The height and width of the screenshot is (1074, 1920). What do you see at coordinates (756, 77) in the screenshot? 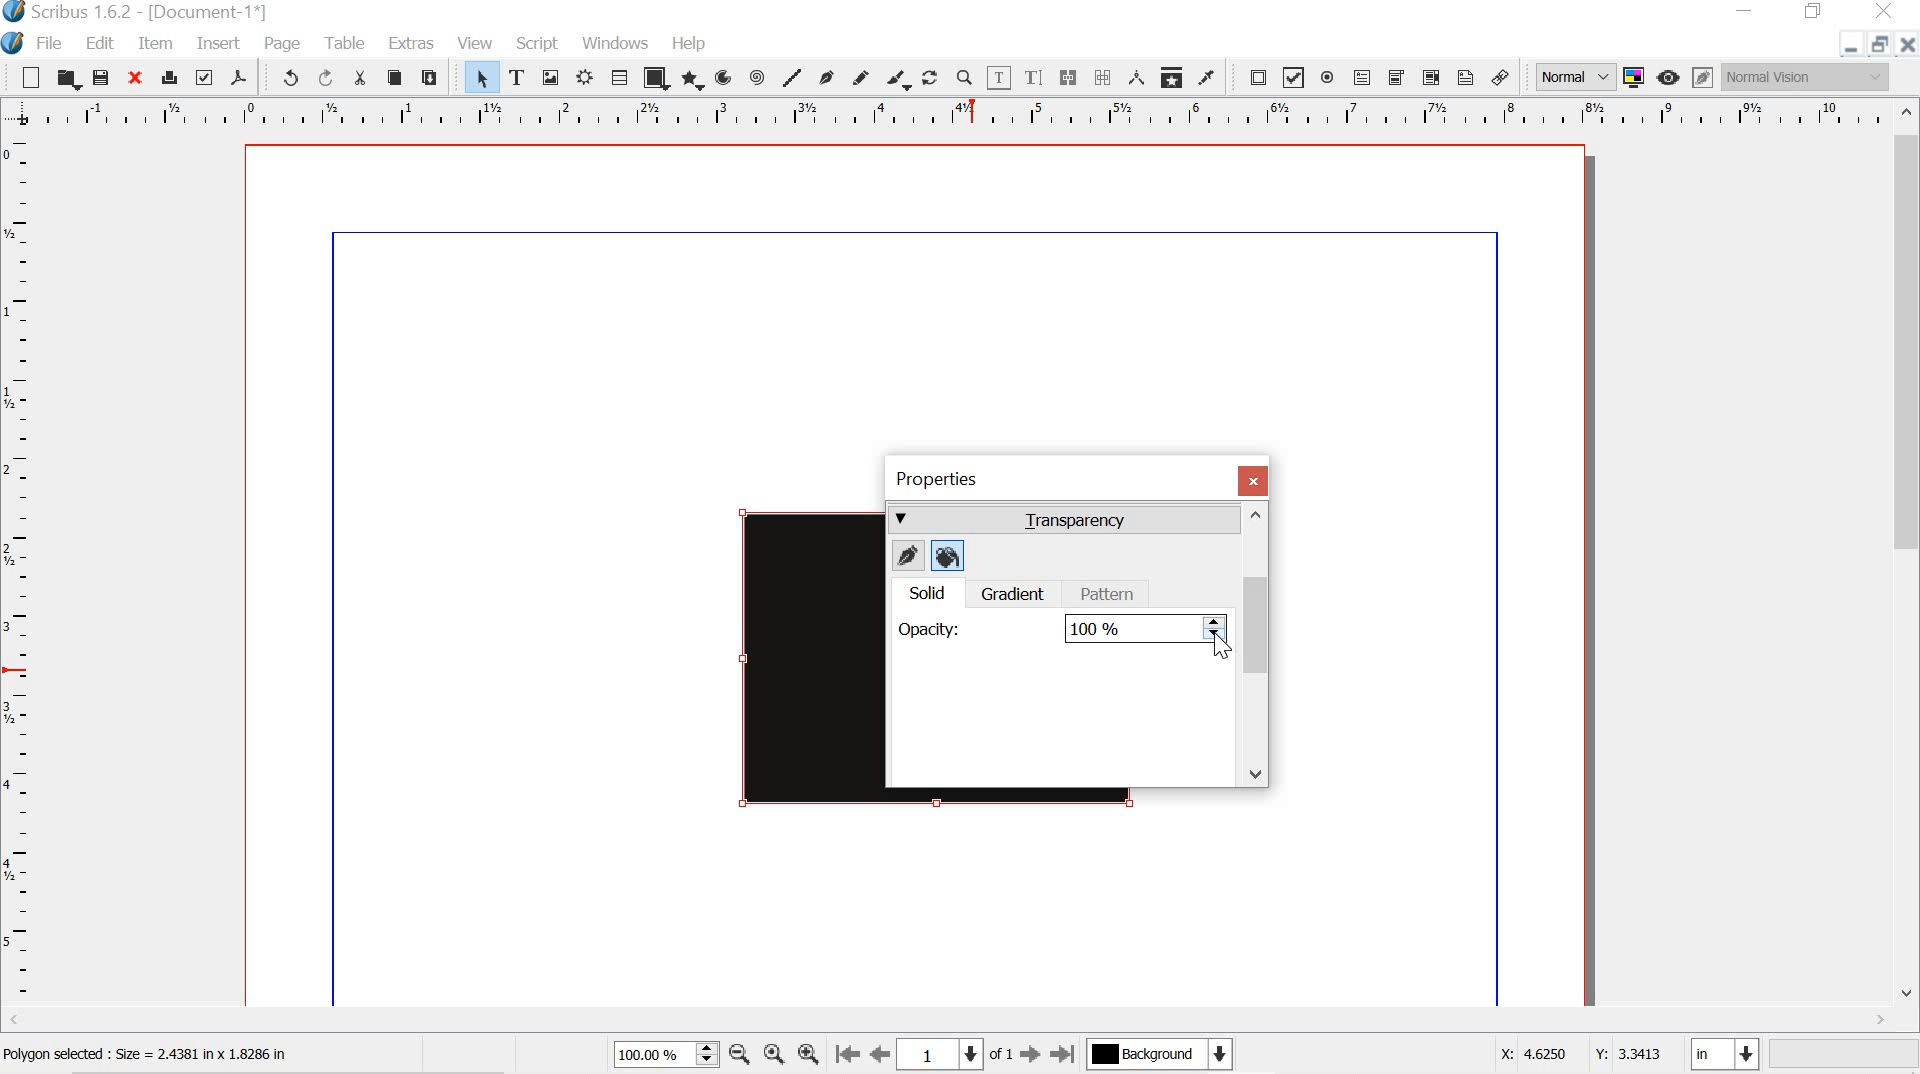
I see `spiral` at bounding box center [756, 77].